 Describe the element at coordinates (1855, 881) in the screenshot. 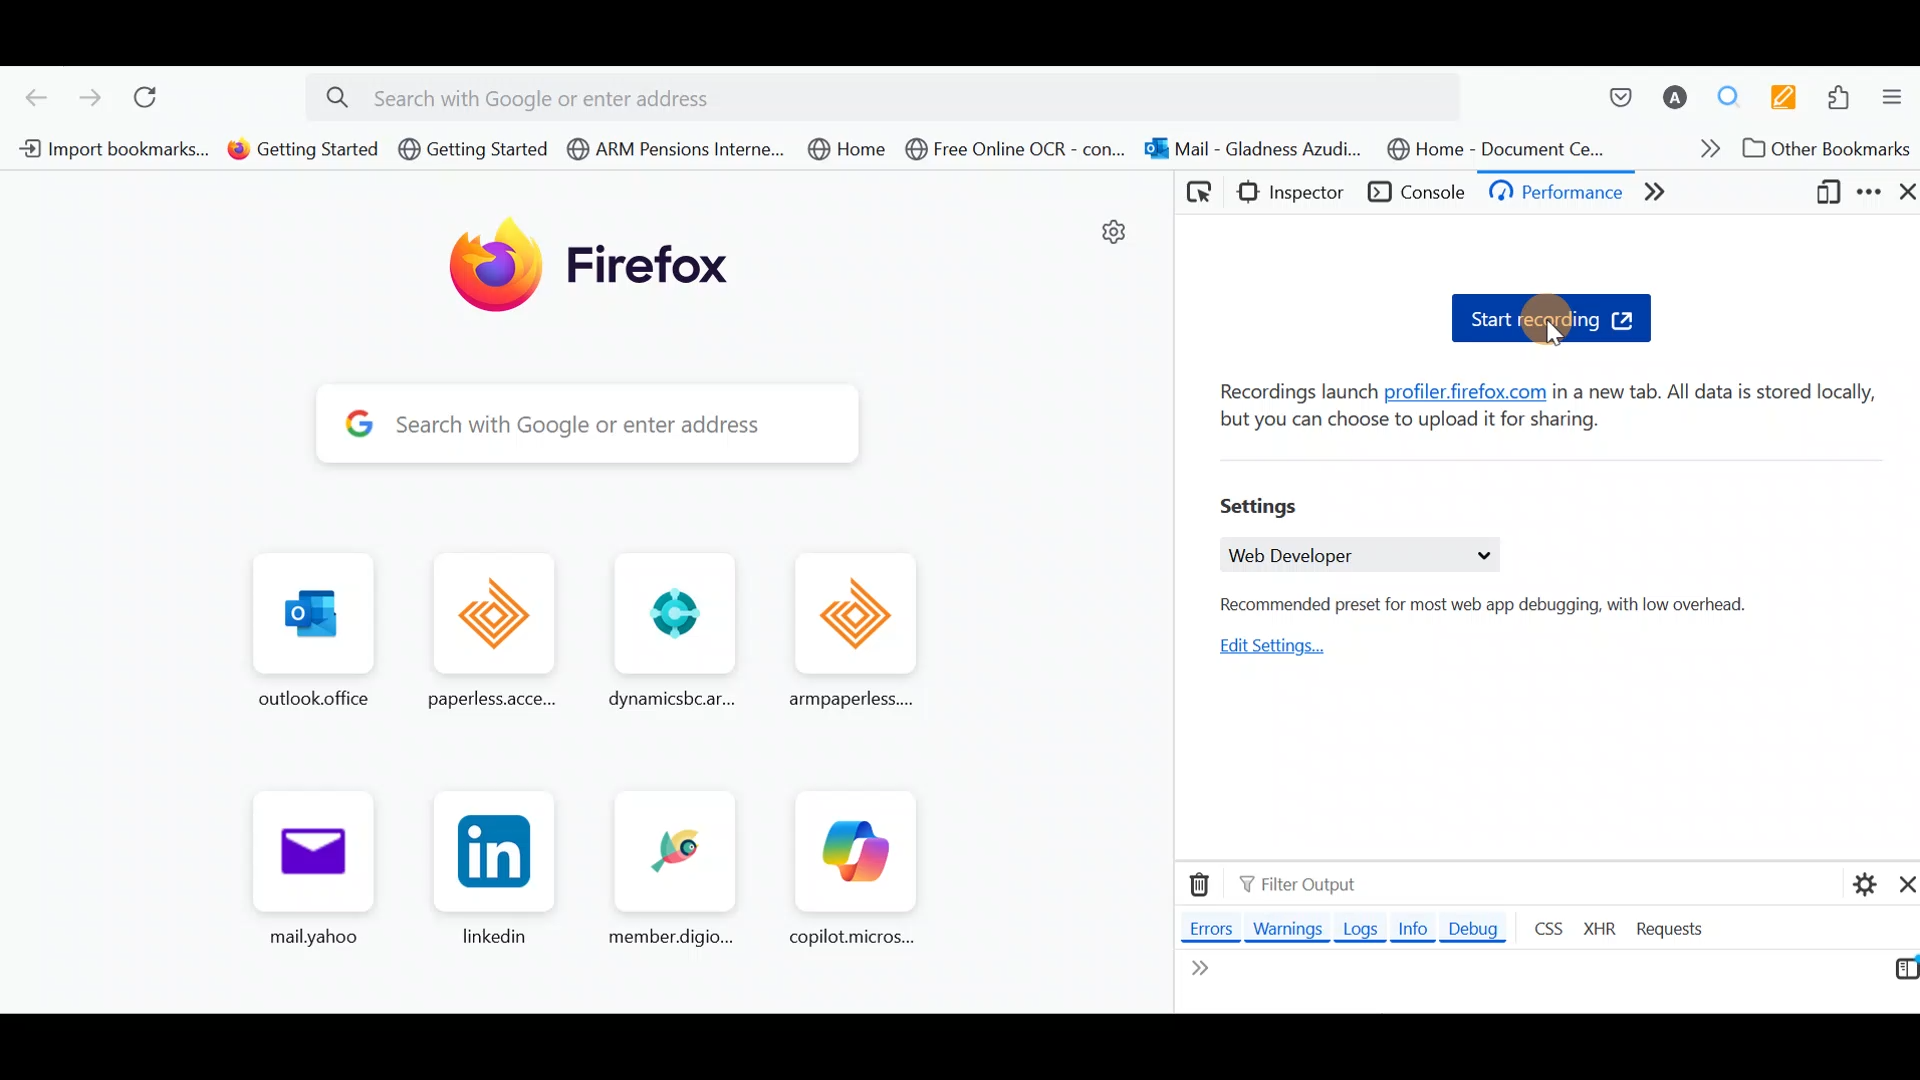

I see `Console settings` at that location.